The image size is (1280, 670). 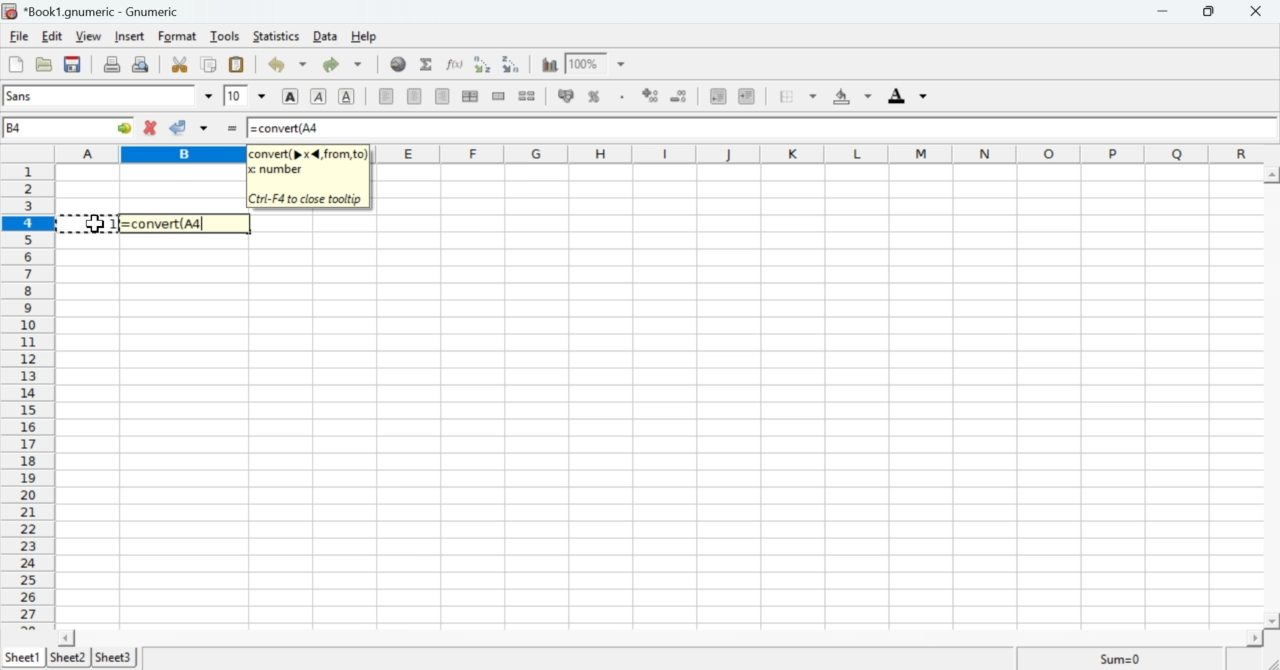 I want to click on Redo, so click(x=343, y=63).